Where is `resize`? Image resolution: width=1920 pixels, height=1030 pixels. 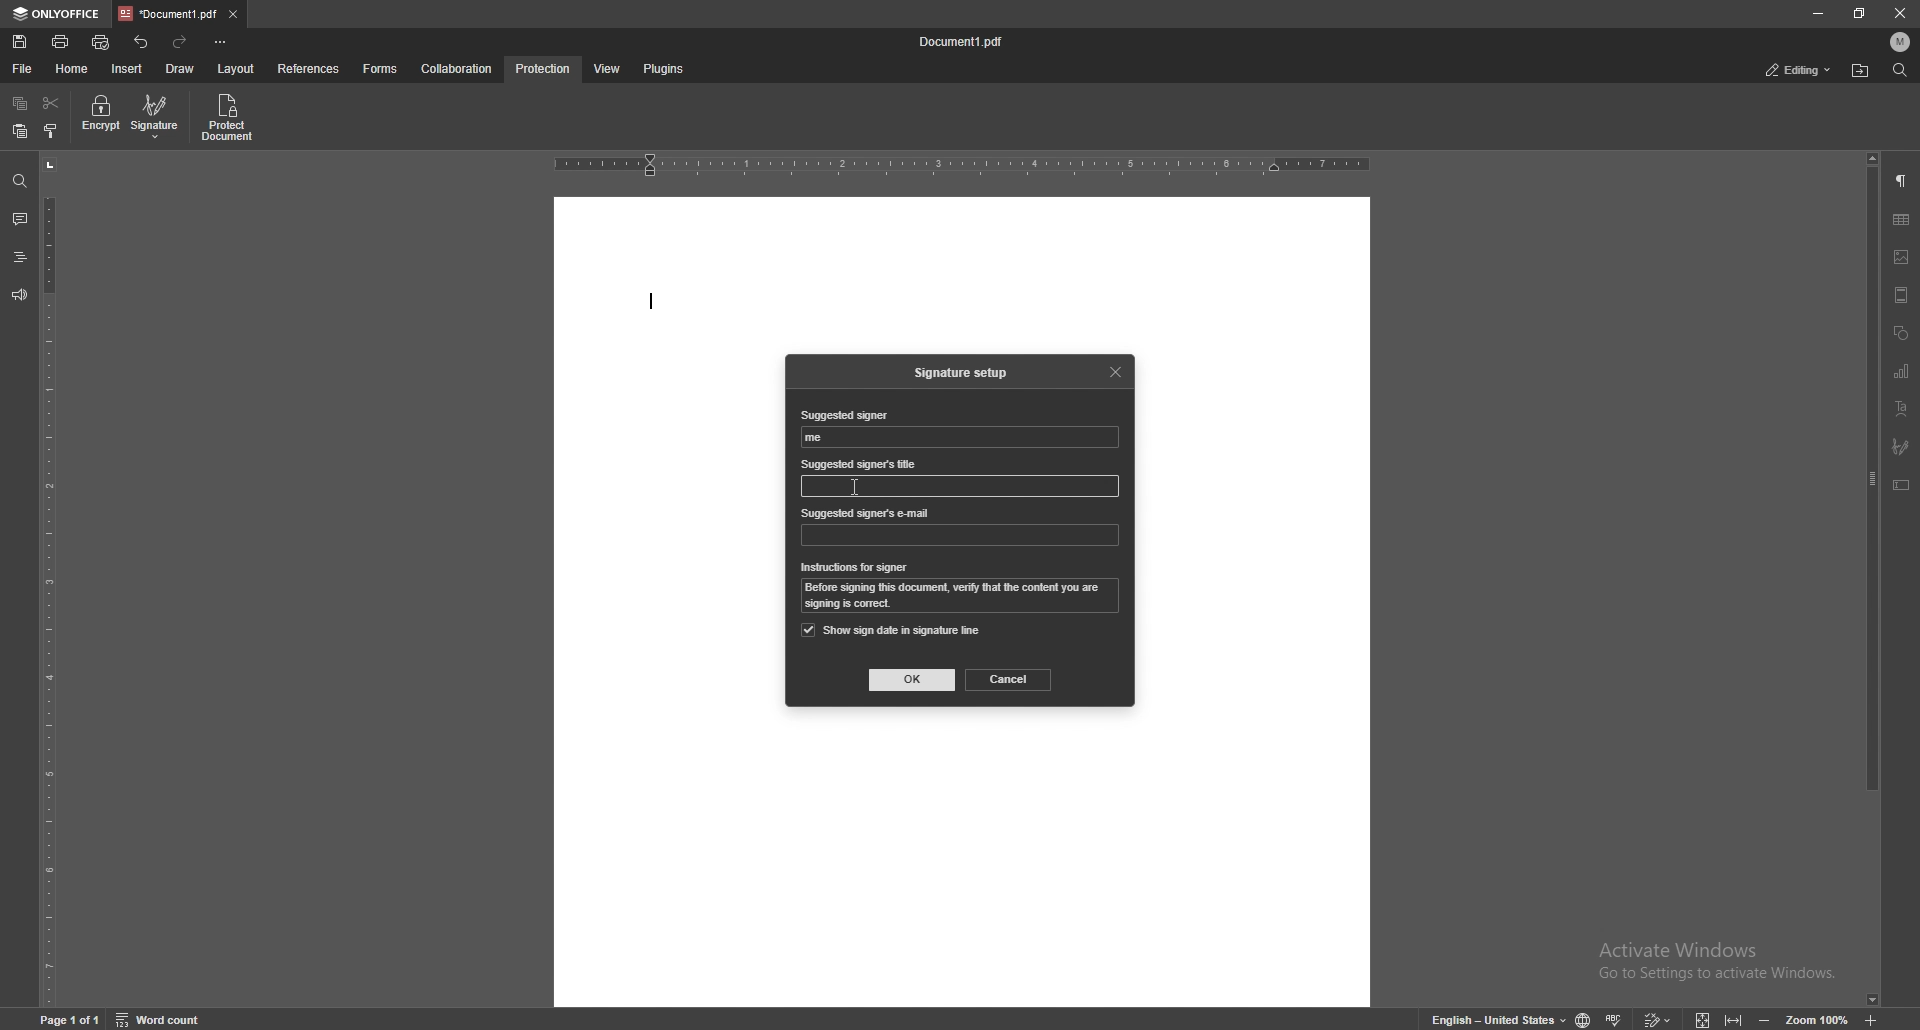 resize is located at coordinates (1861, 13).